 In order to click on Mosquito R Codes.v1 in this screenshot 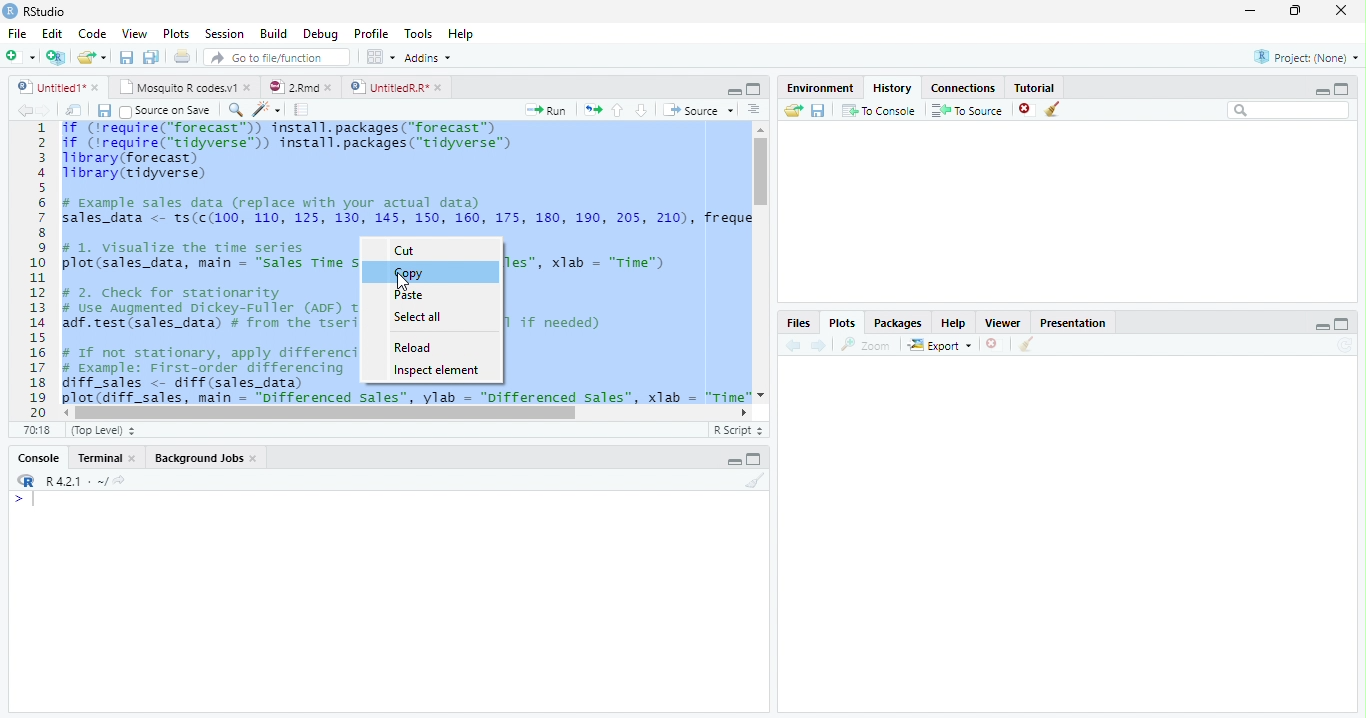, I will do `click(185, 88)`.